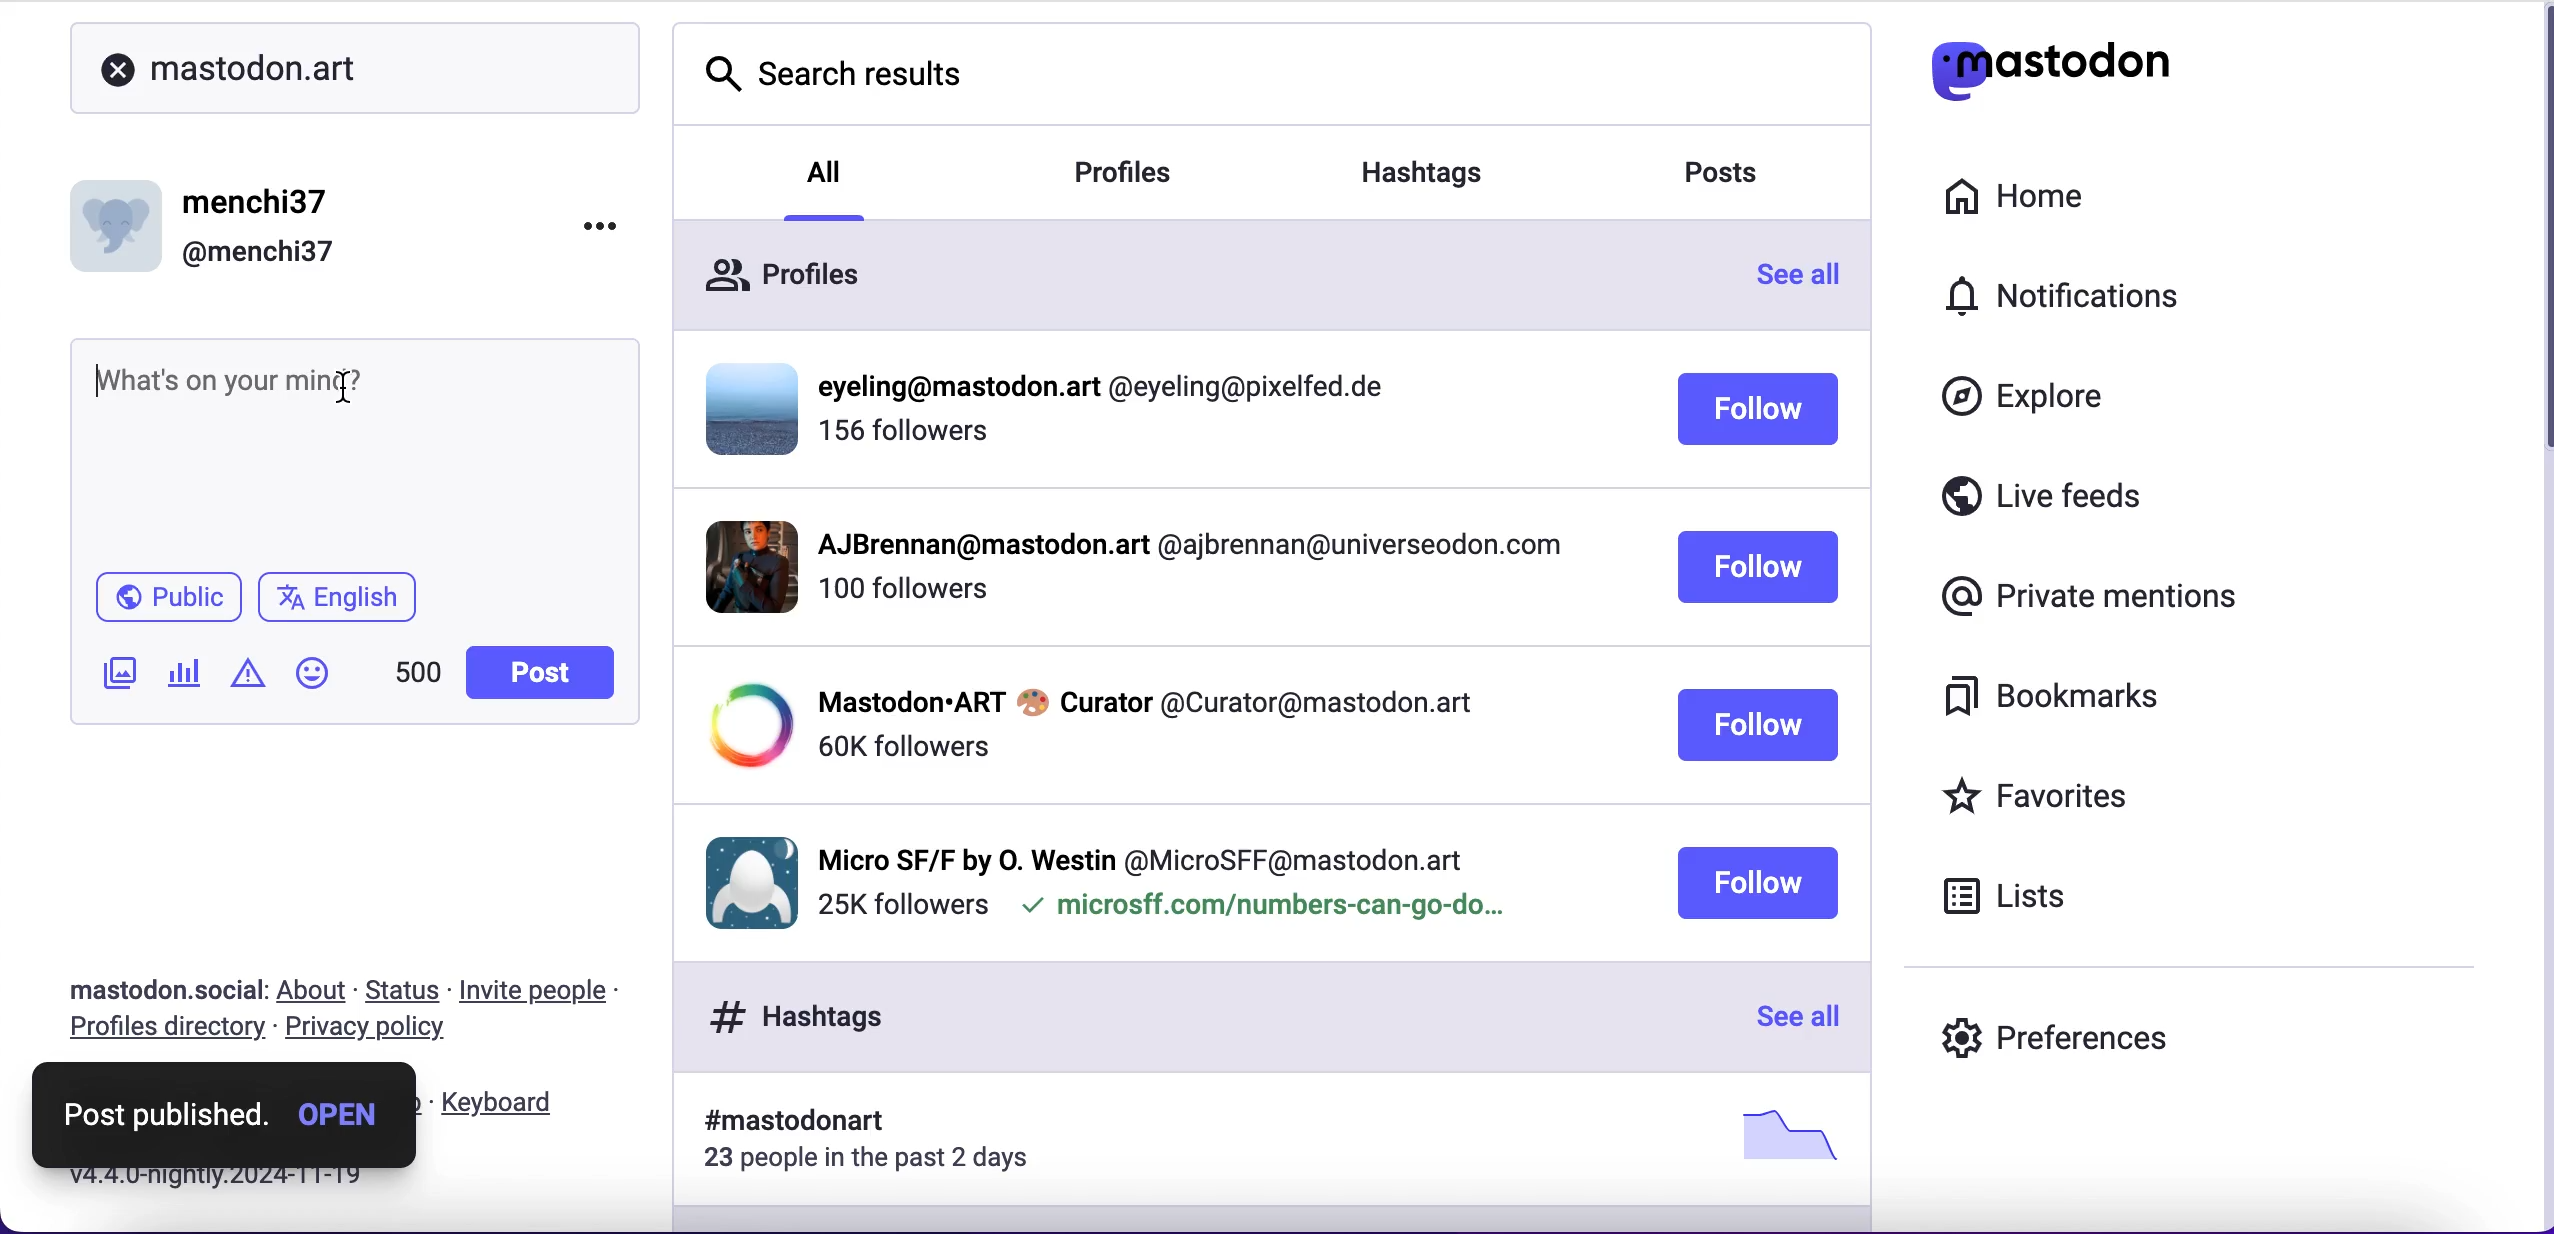 This screenshot has height=1234, width=2554. I want to click on keyboard, so click(504, 1104).